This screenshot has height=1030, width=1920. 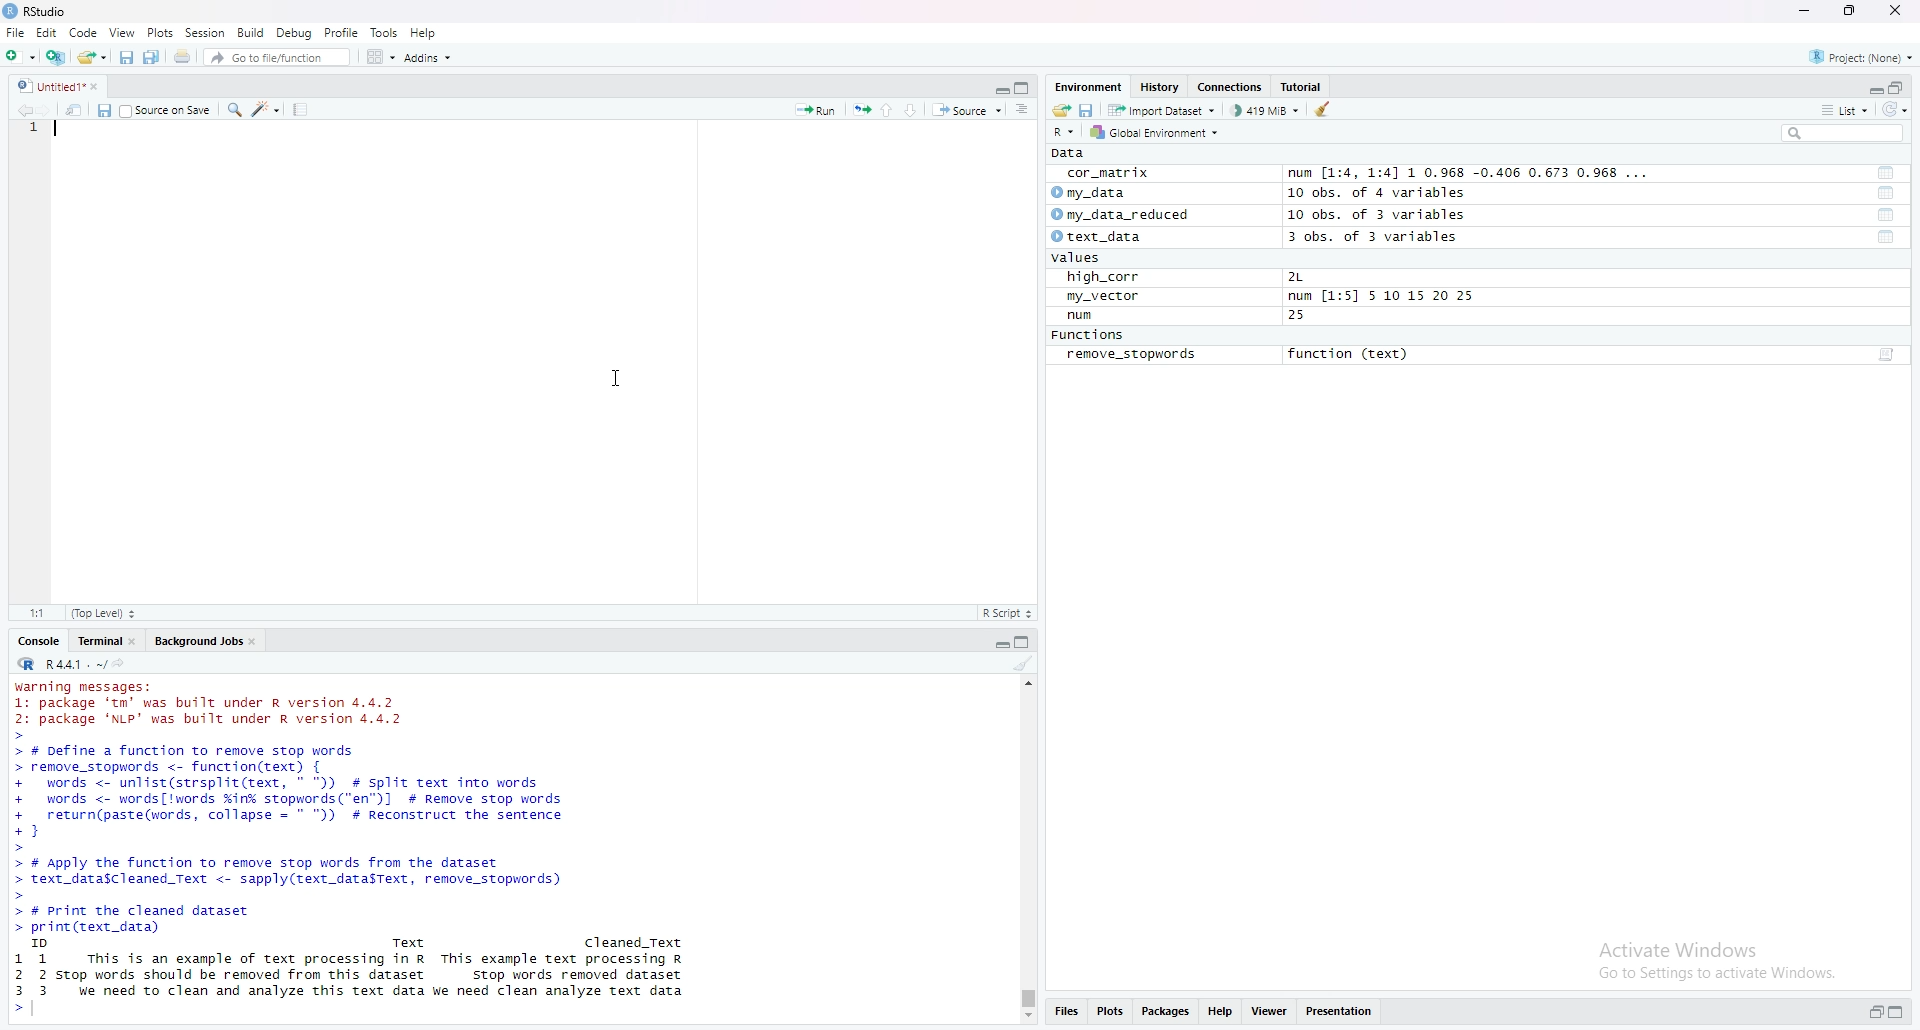 What do you see at coordinates (997, 90) in the screenshot?
I see `minimize` at bounding box center [997, 90].